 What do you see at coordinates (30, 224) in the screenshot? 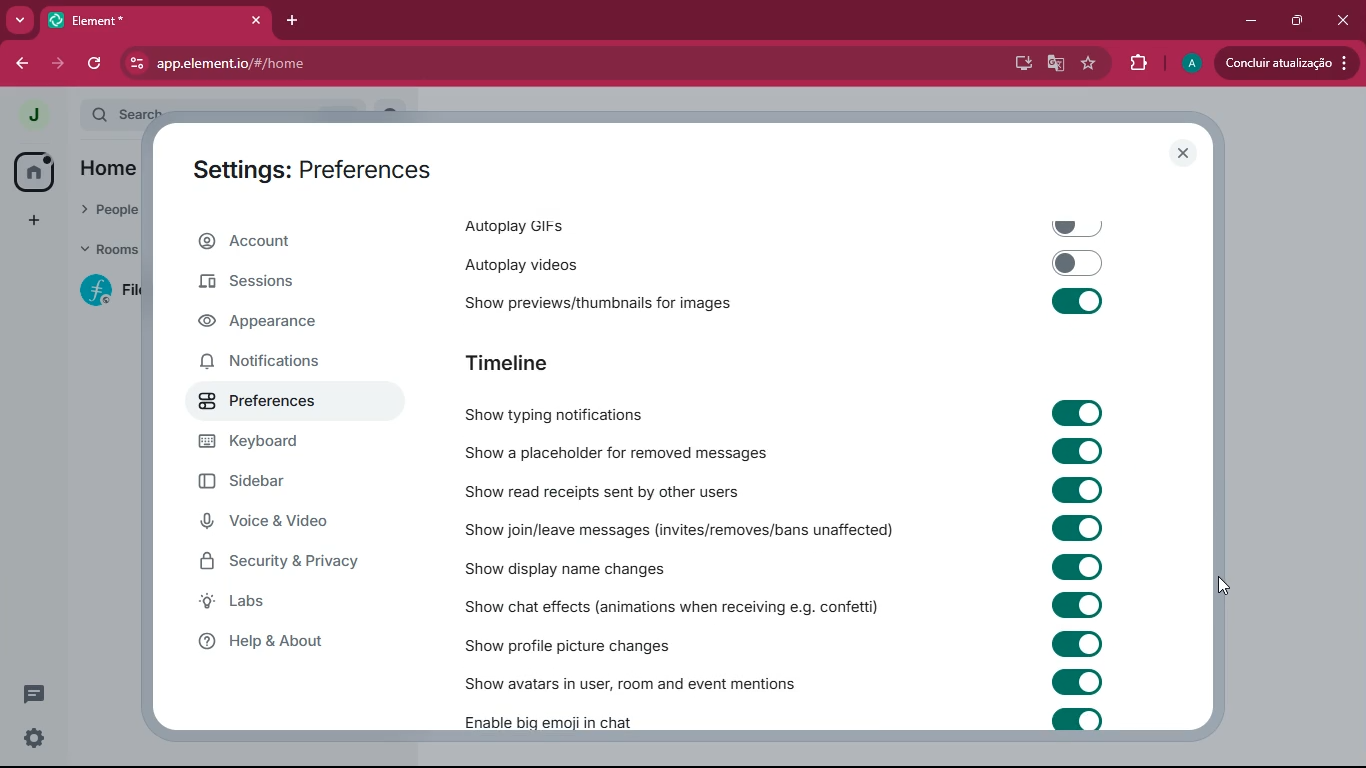
I see `add` at bounding box center [30, 224].